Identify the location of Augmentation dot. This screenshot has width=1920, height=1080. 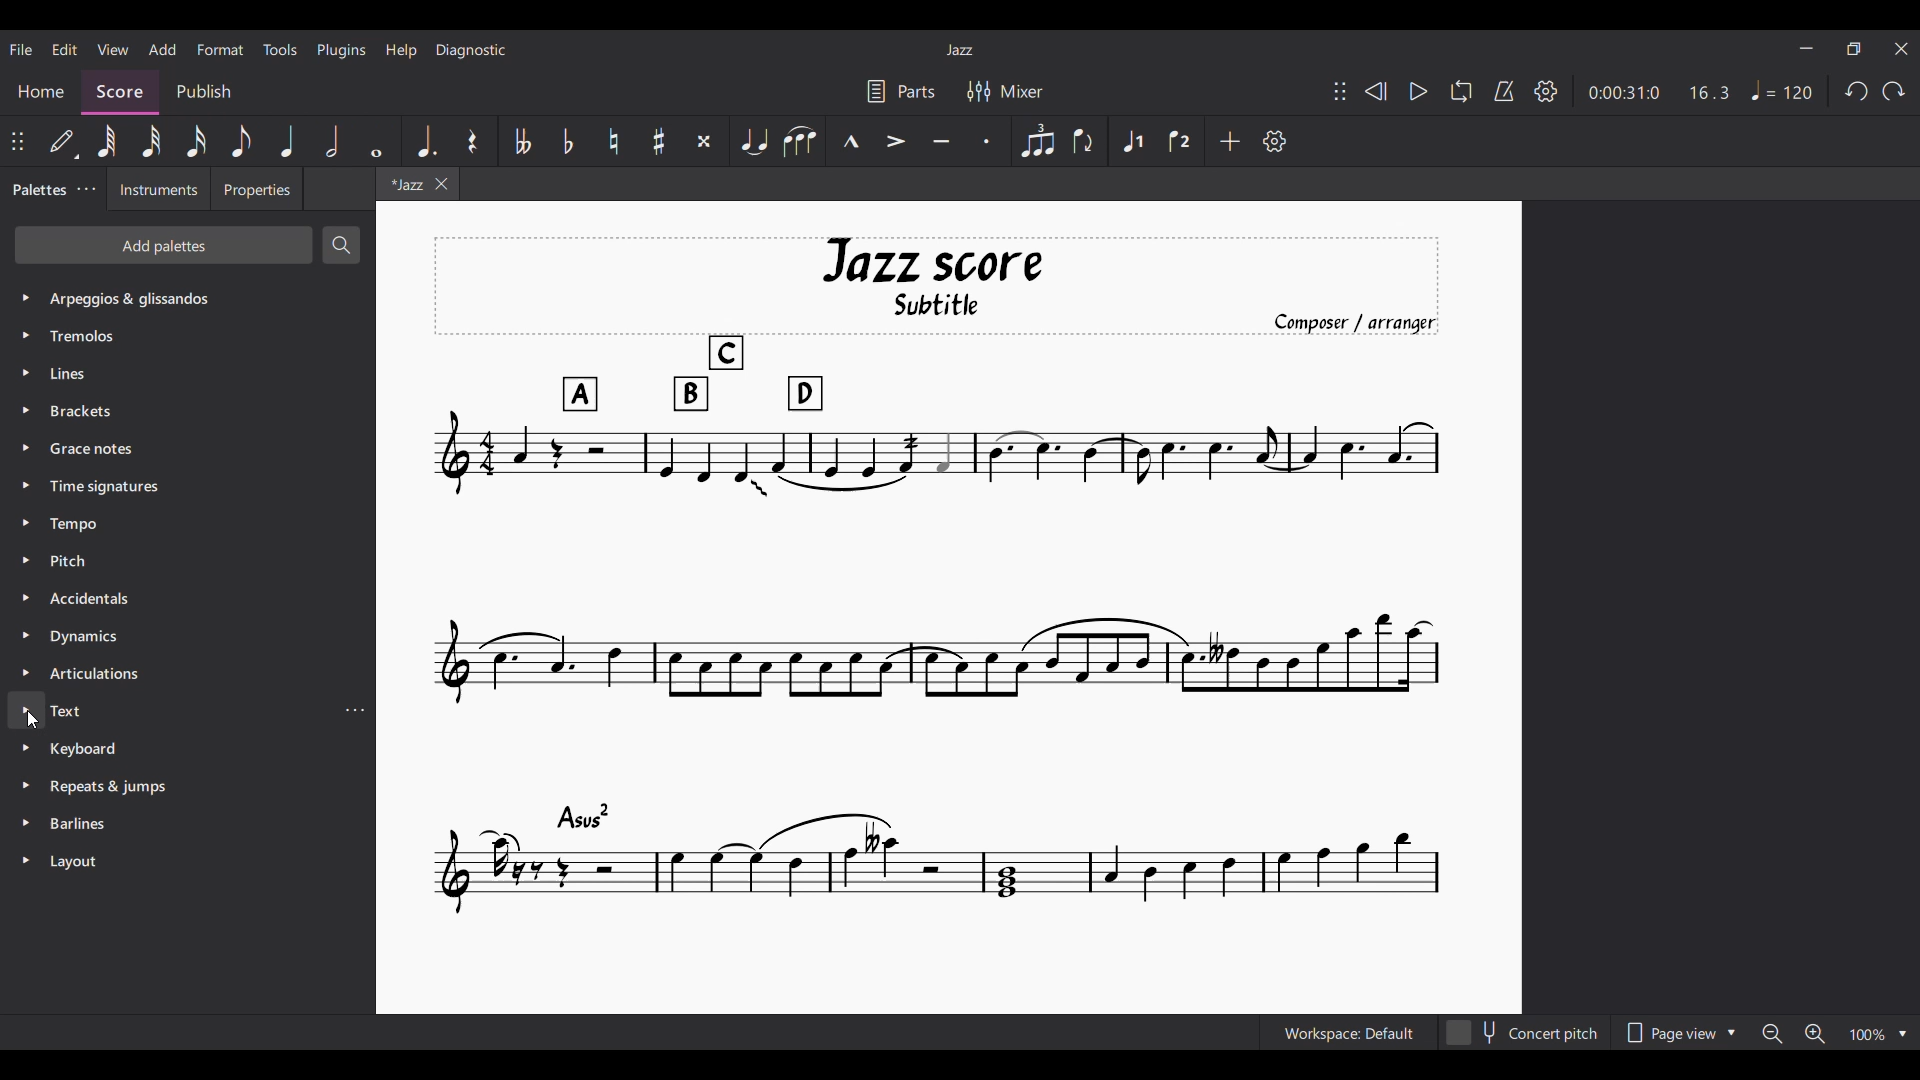
(423, 140).